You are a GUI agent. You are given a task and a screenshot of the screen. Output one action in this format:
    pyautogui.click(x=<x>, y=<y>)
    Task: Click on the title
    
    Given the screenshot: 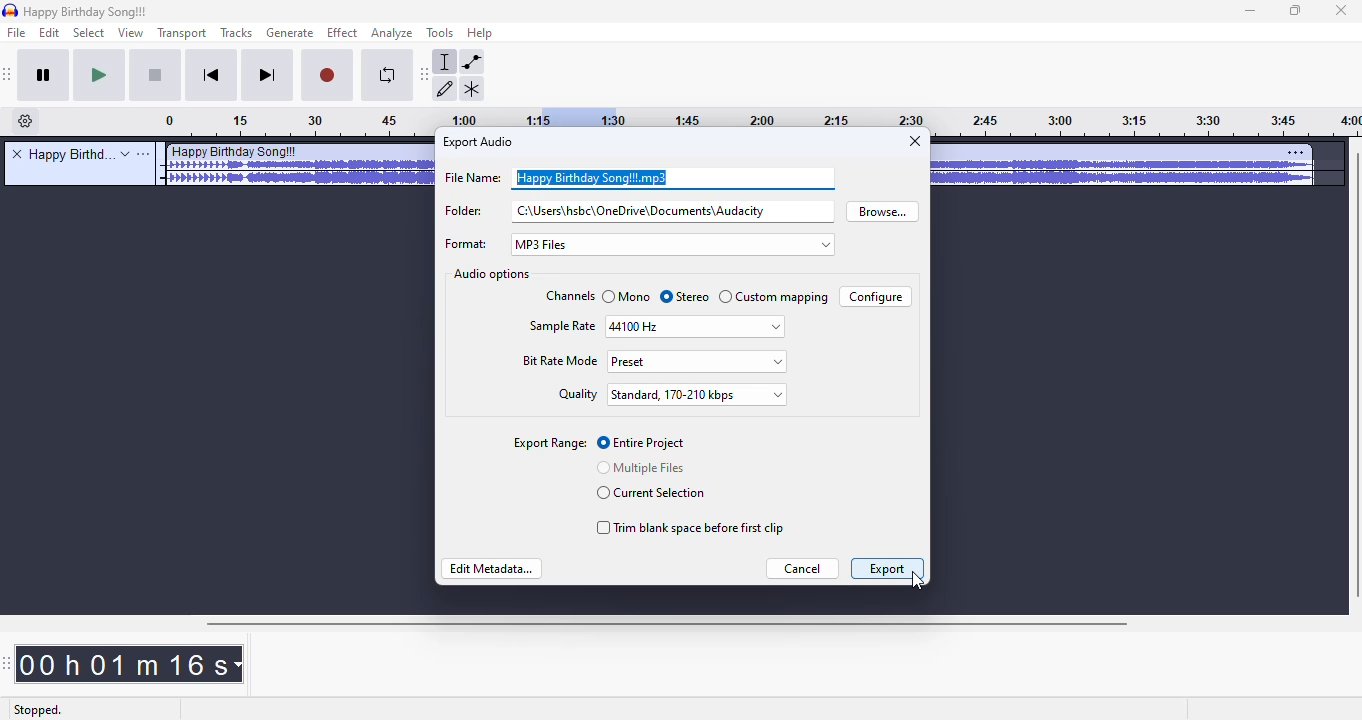 What is the action you would take?
    pyautogui.click(x=87, y=12)
    